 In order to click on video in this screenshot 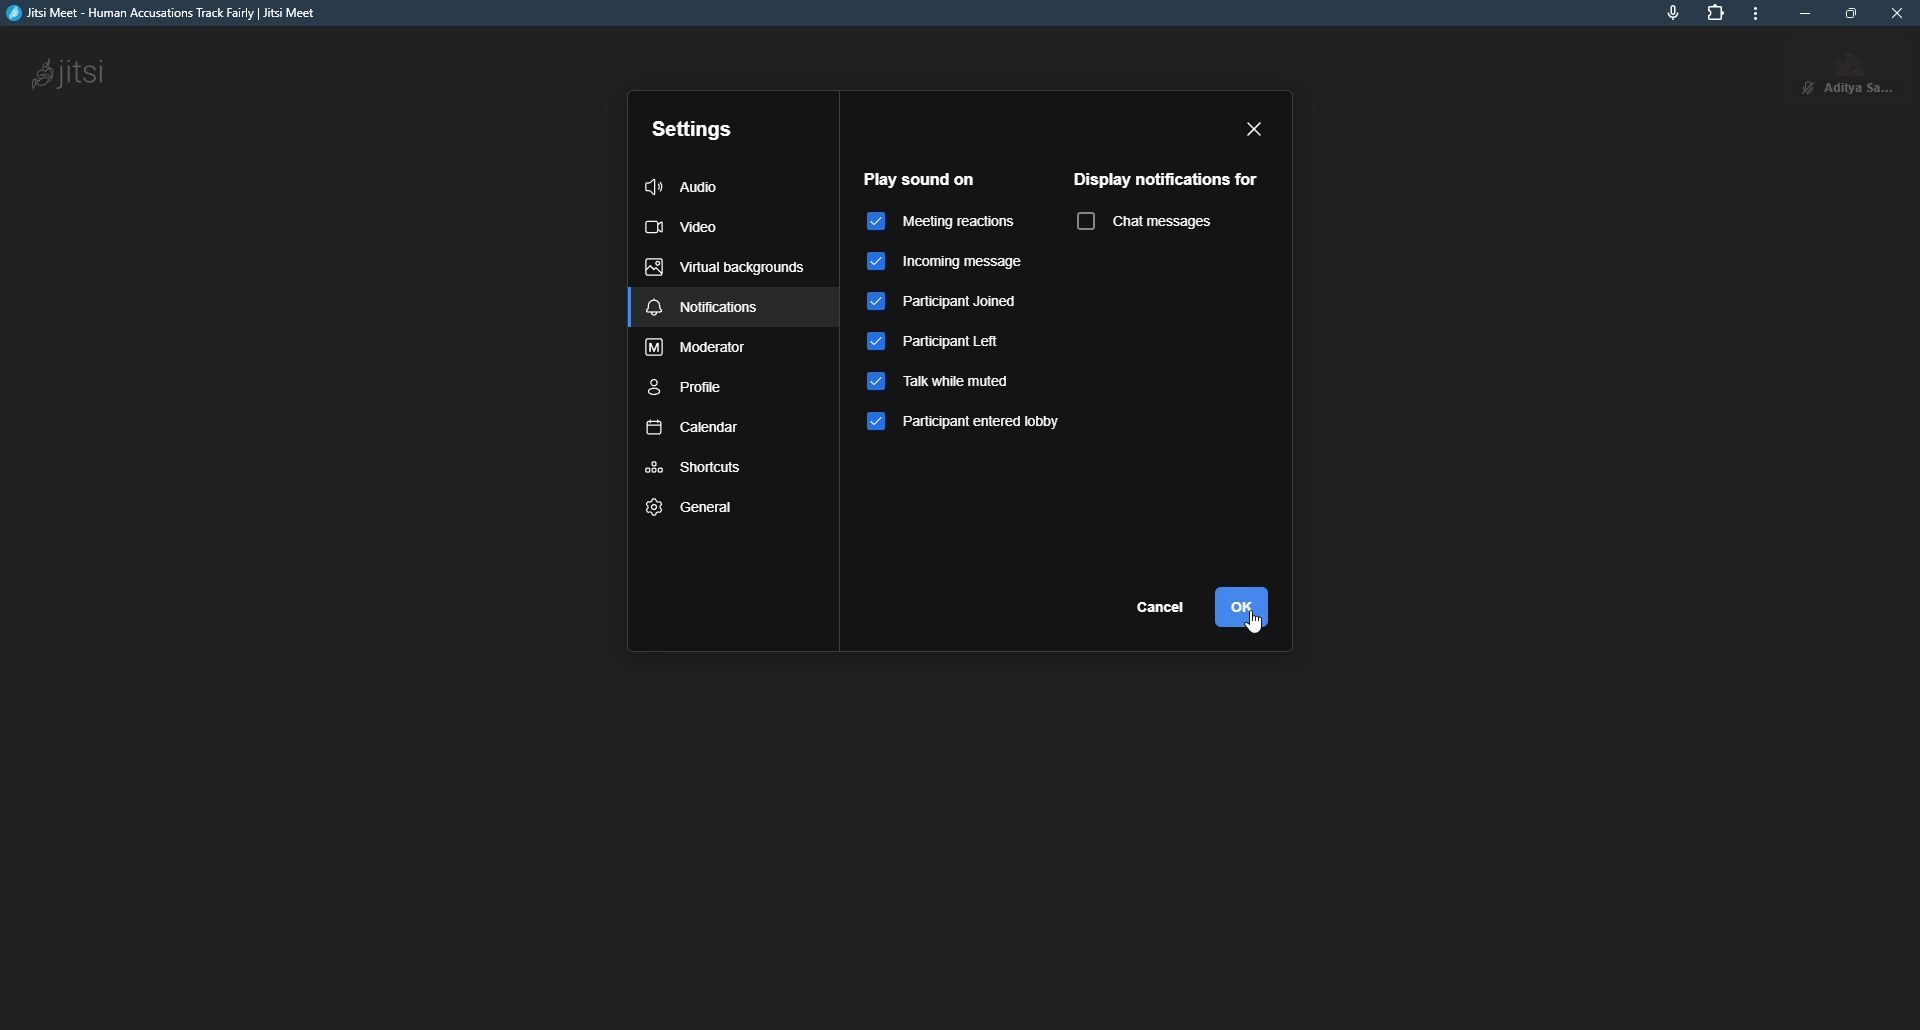, I will do `click(686, 227)`.